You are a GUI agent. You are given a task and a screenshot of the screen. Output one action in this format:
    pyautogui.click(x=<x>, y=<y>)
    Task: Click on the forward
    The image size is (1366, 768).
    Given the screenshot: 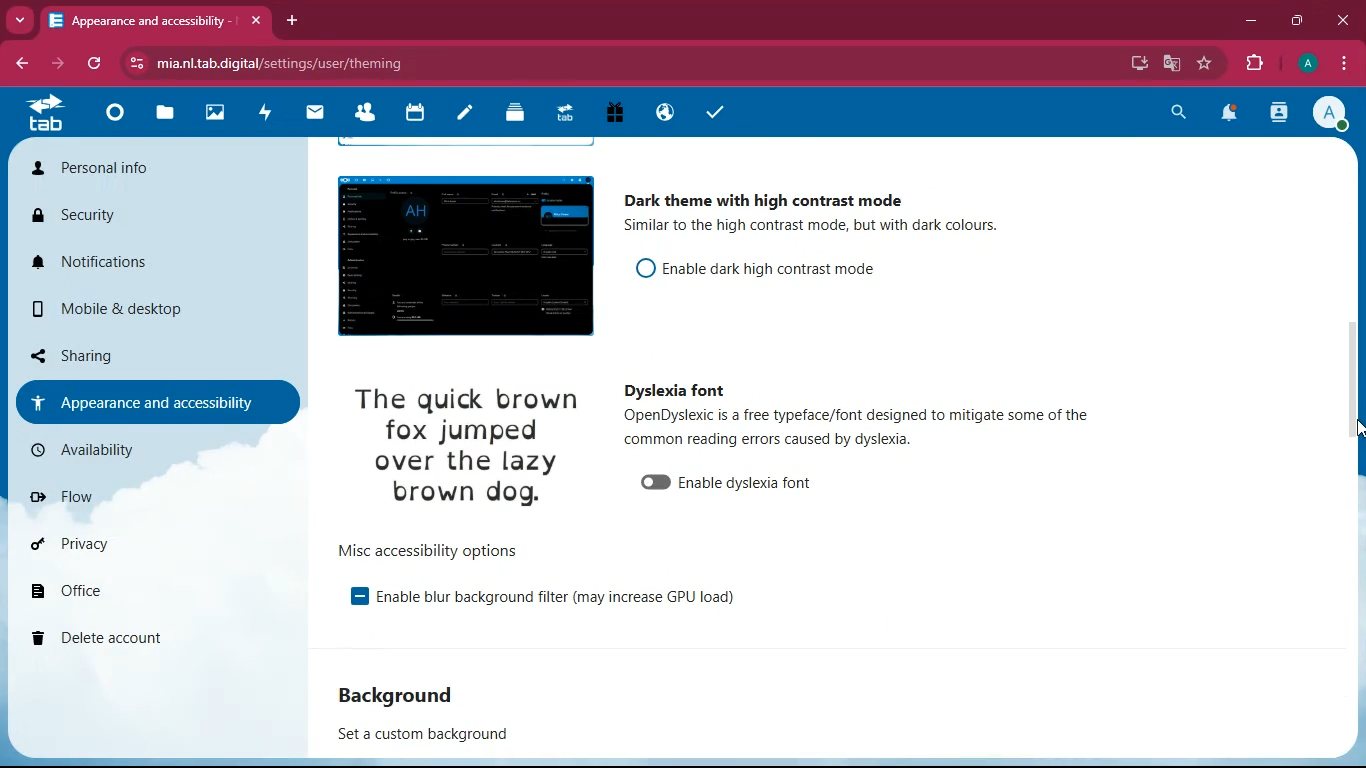 What is the action you would take?
    pyautogui.click(x=60, y=63)
    